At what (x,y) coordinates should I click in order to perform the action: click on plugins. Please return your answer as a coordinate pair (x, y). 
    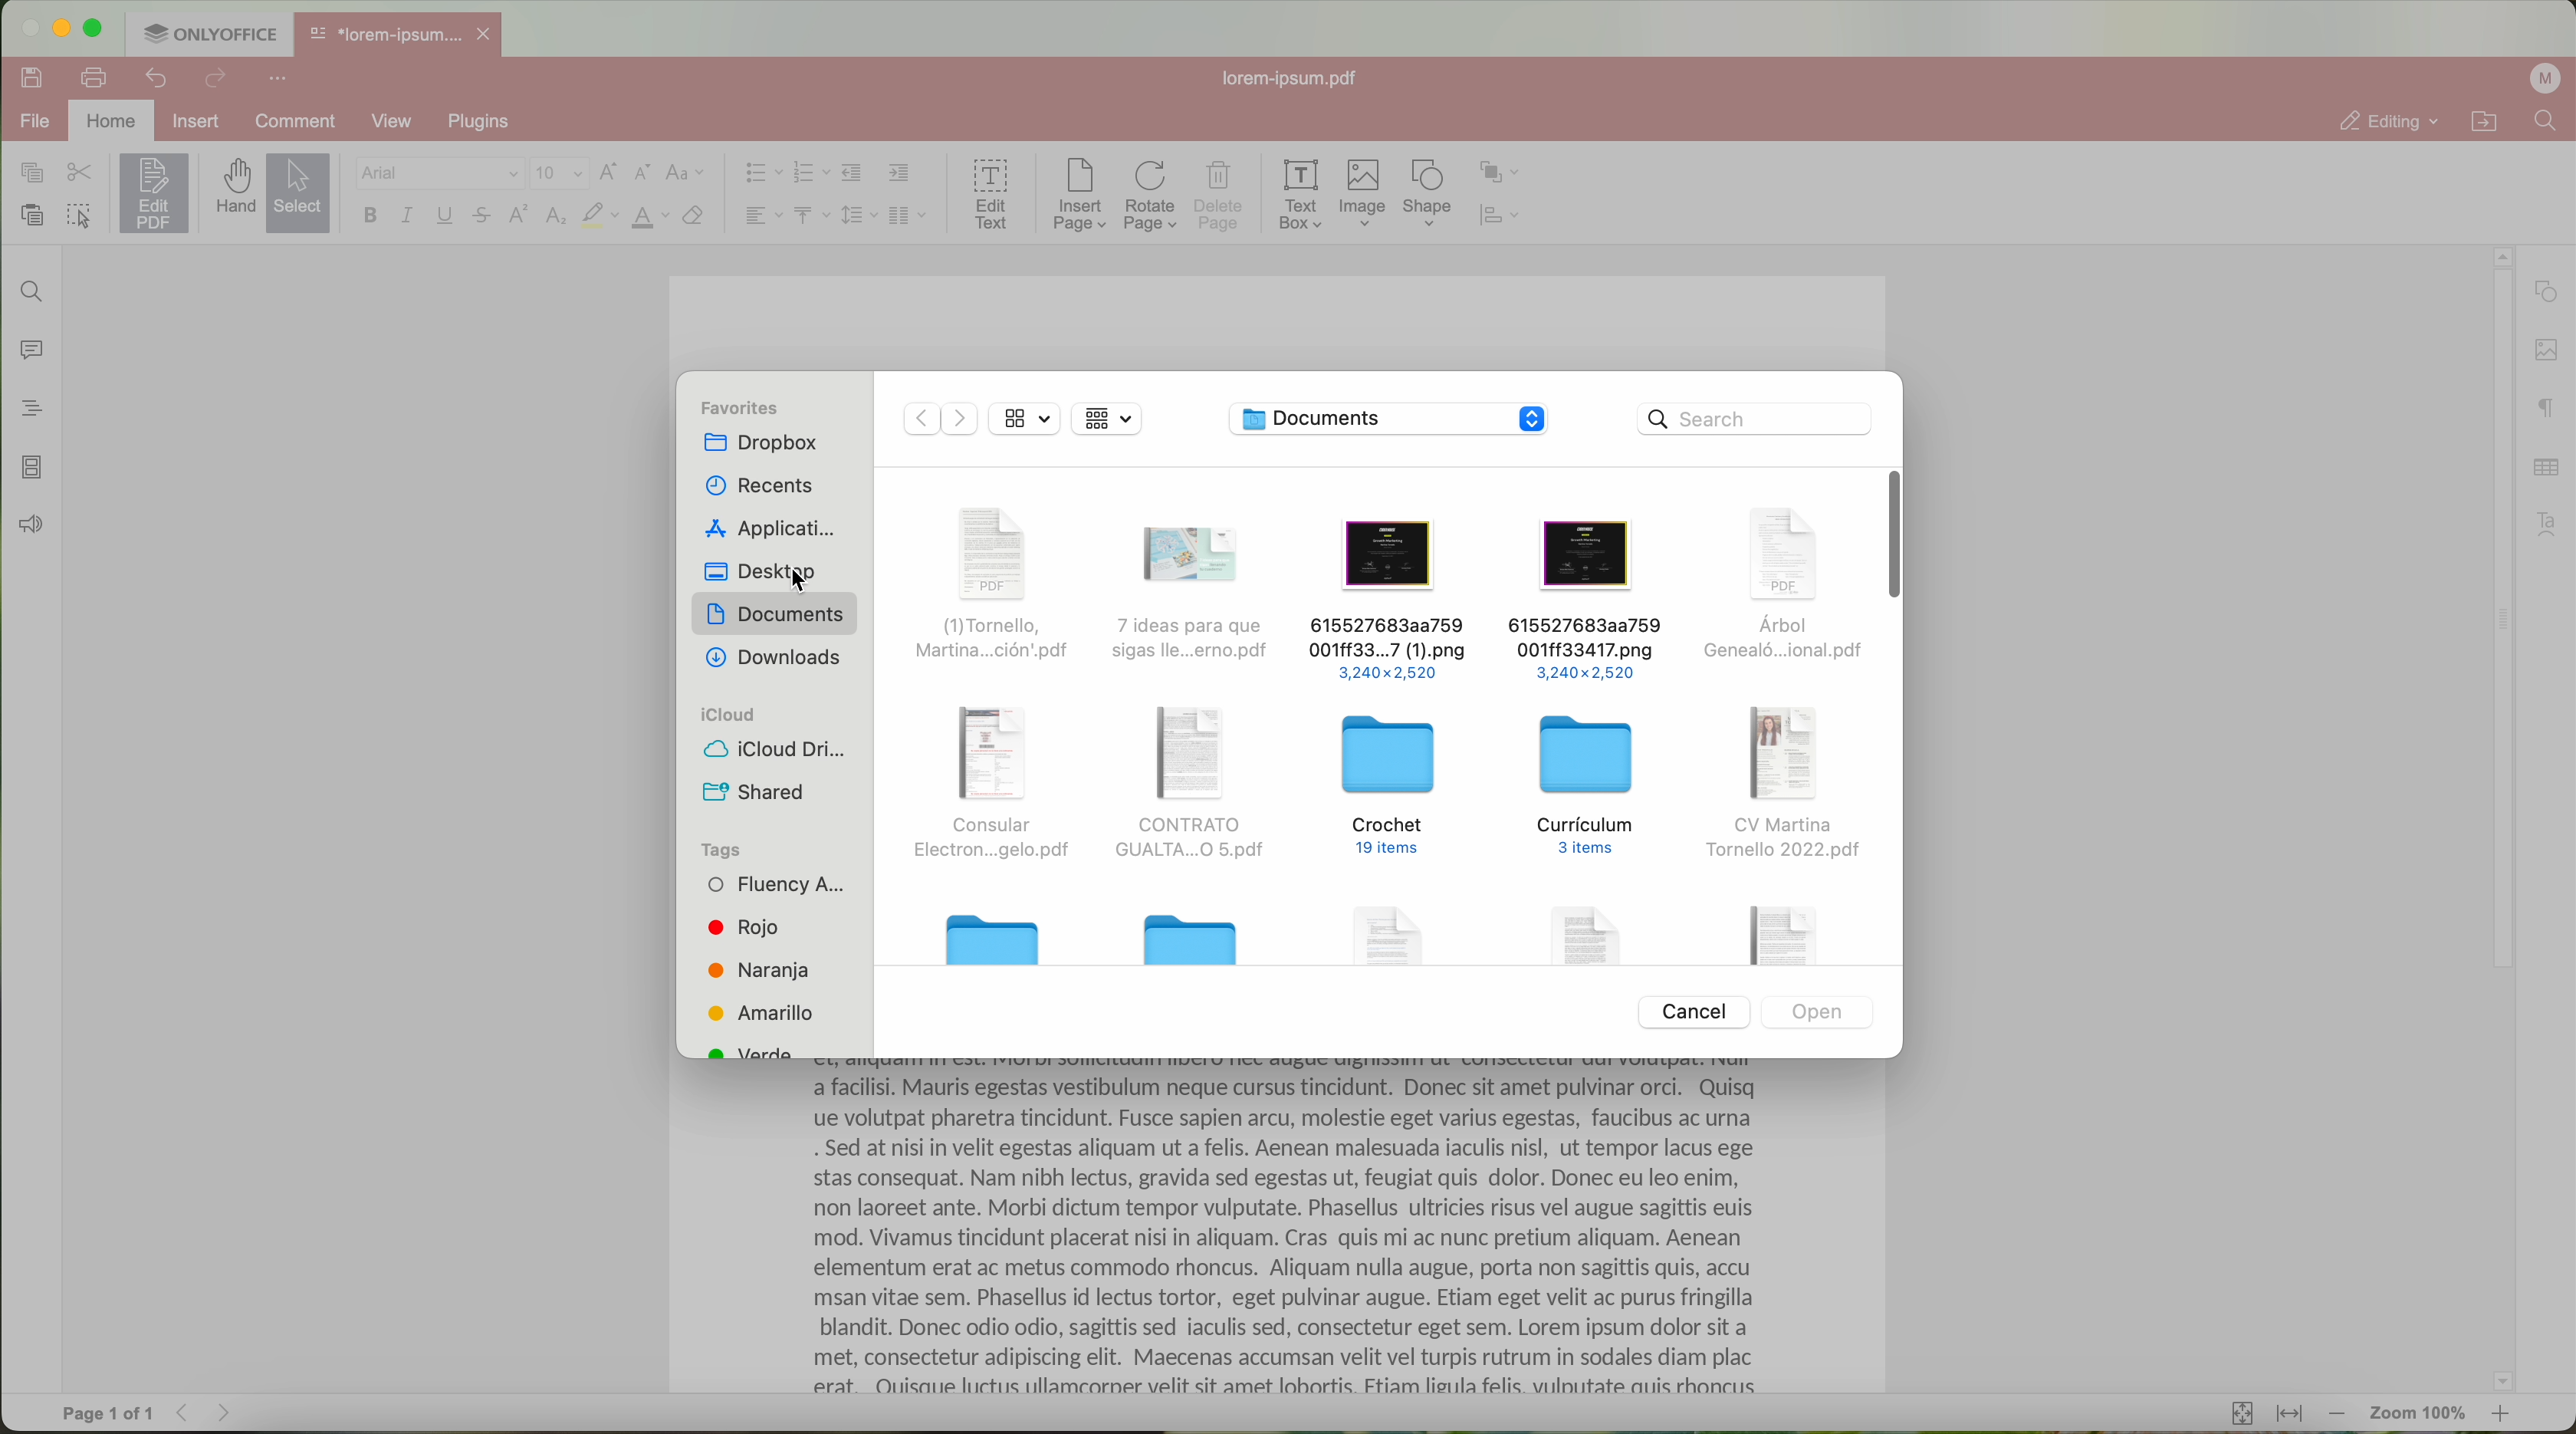
    Looking at the image, I should click on (490, 121).